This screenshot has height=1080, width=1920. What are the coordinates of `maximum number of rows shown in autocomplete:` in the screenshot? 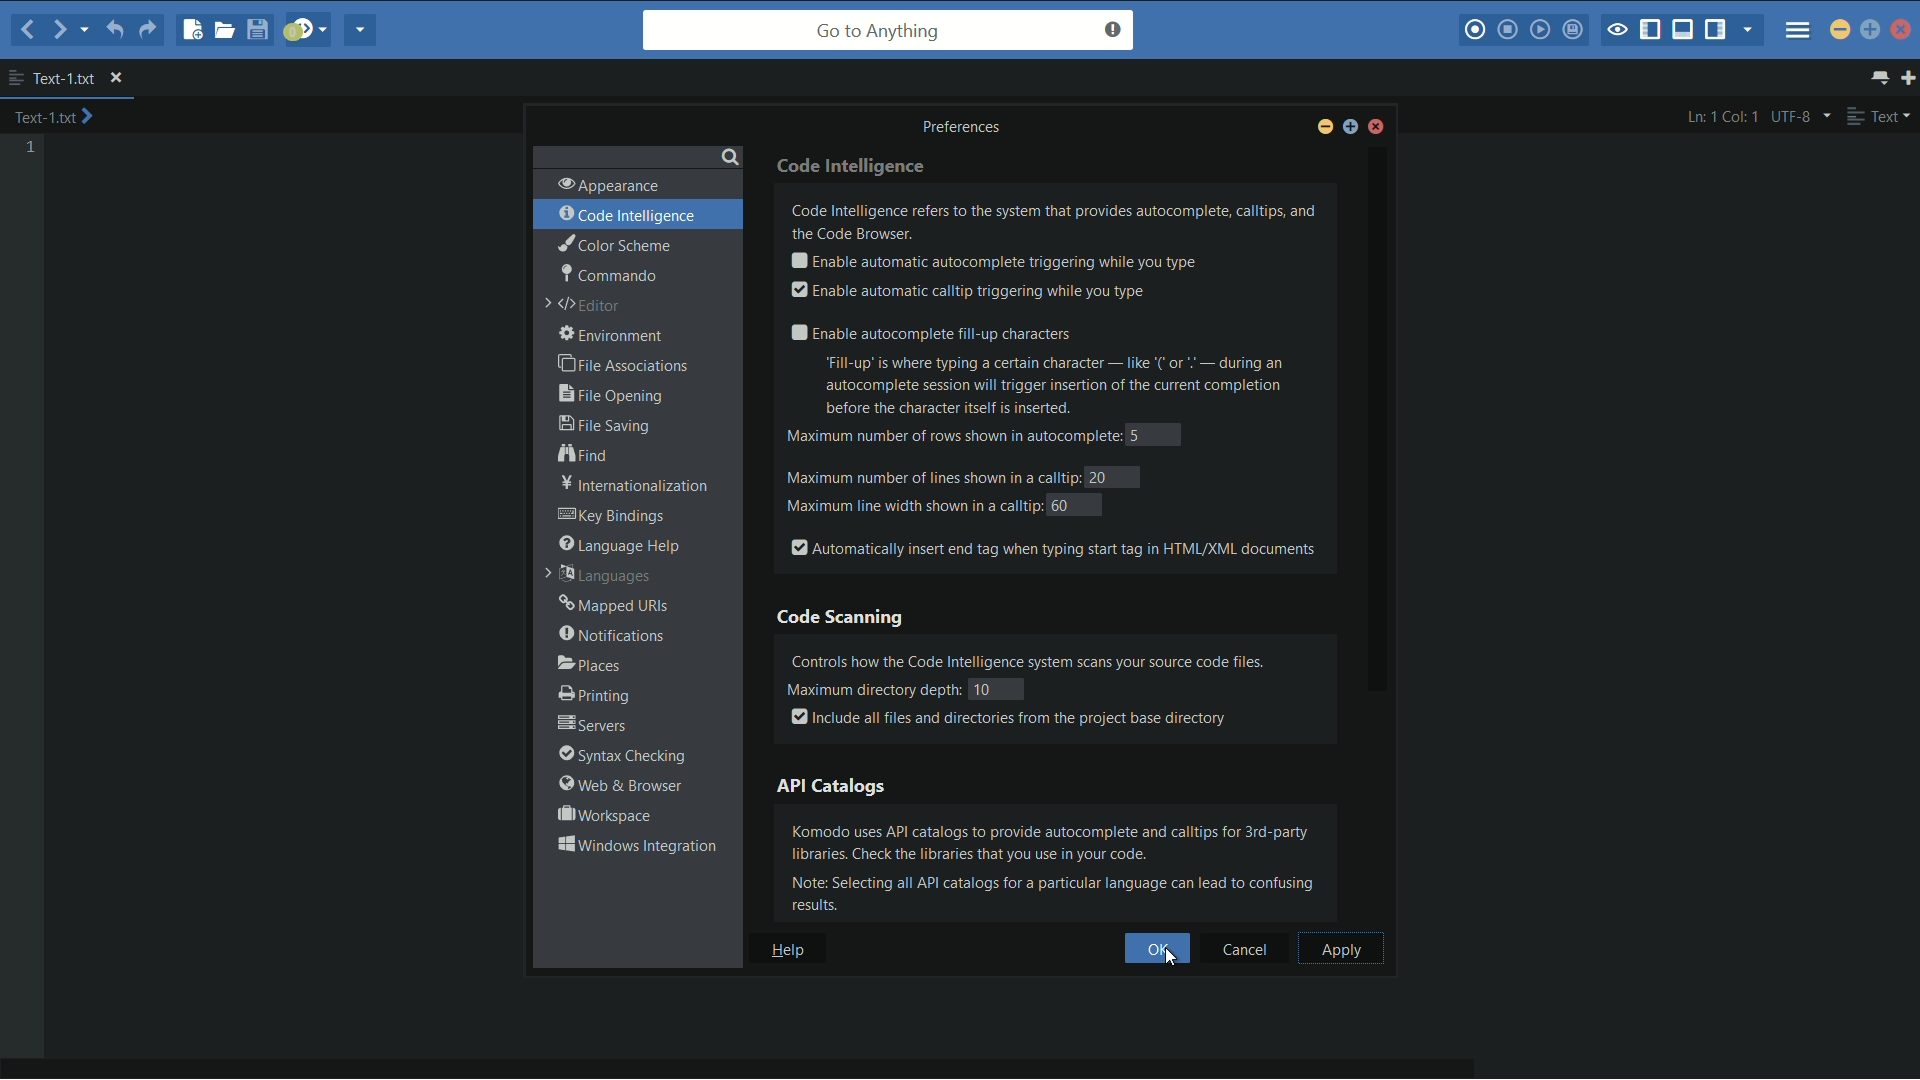 It's located at (950, 438).